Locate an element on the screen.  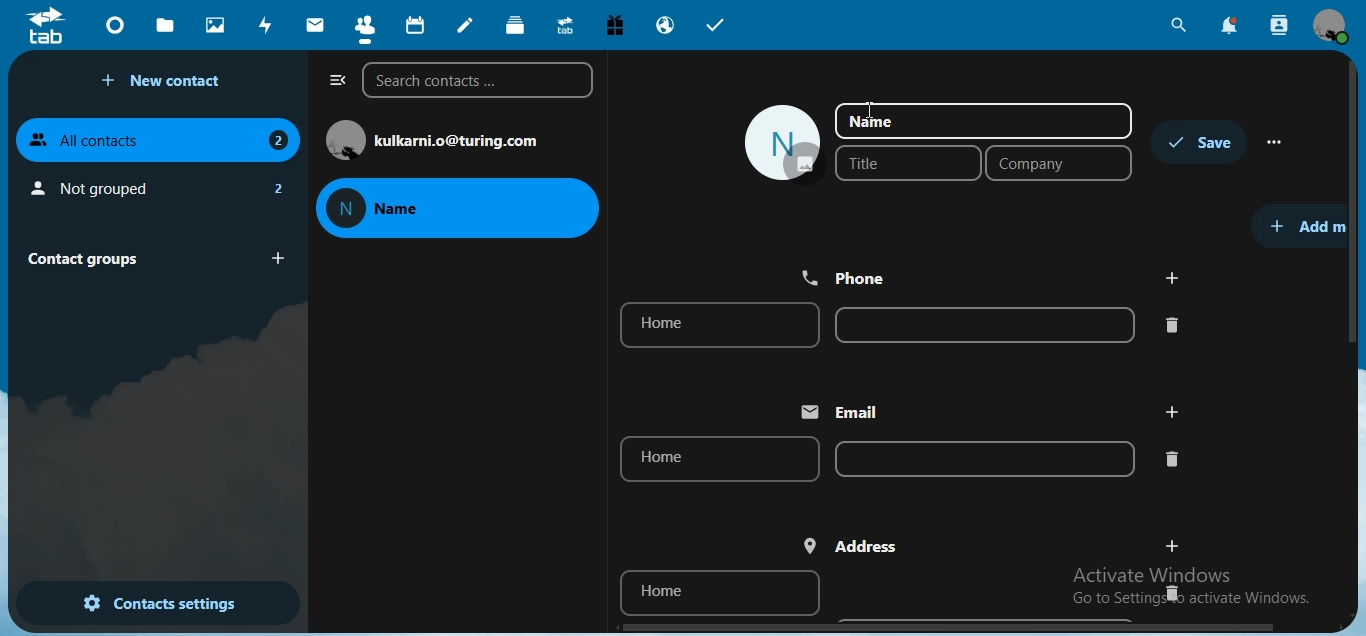
search contacts is located at coordinates (1280, 27).